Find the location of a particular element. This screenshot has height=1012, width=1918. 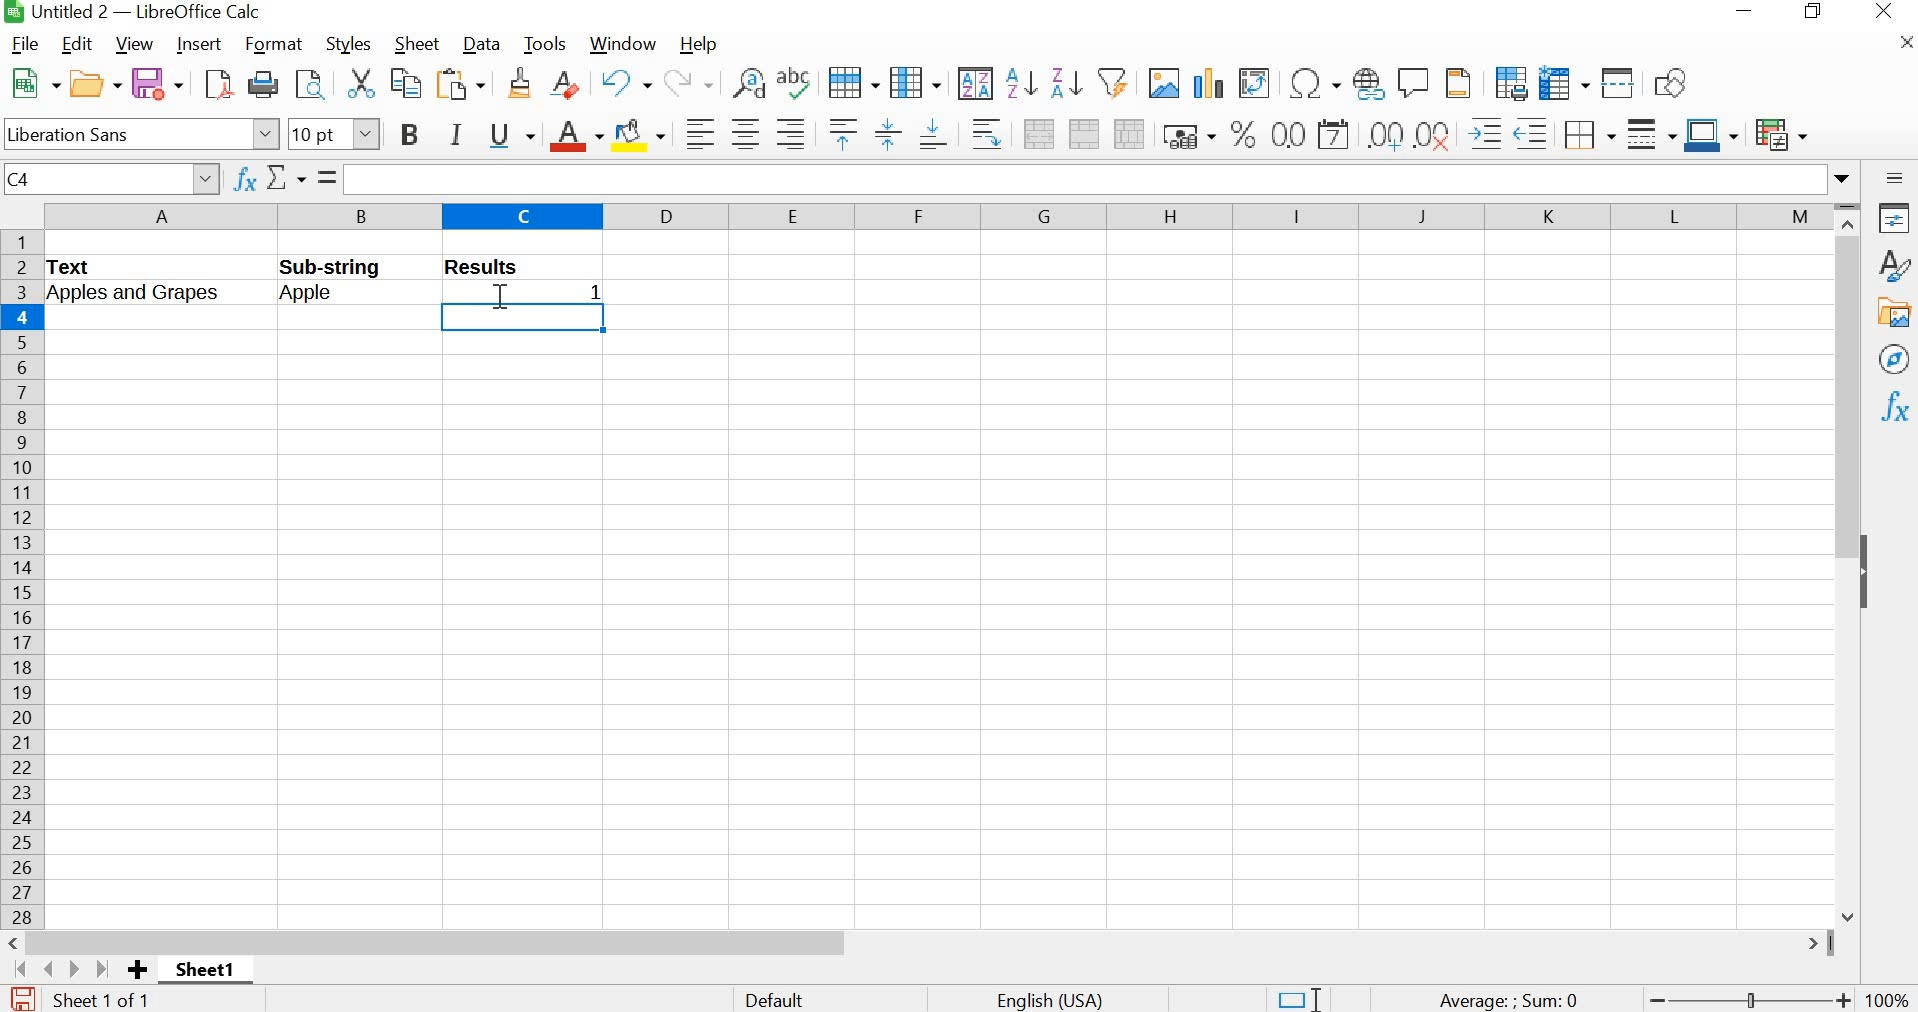

tools is located at coordinates (546, 45).